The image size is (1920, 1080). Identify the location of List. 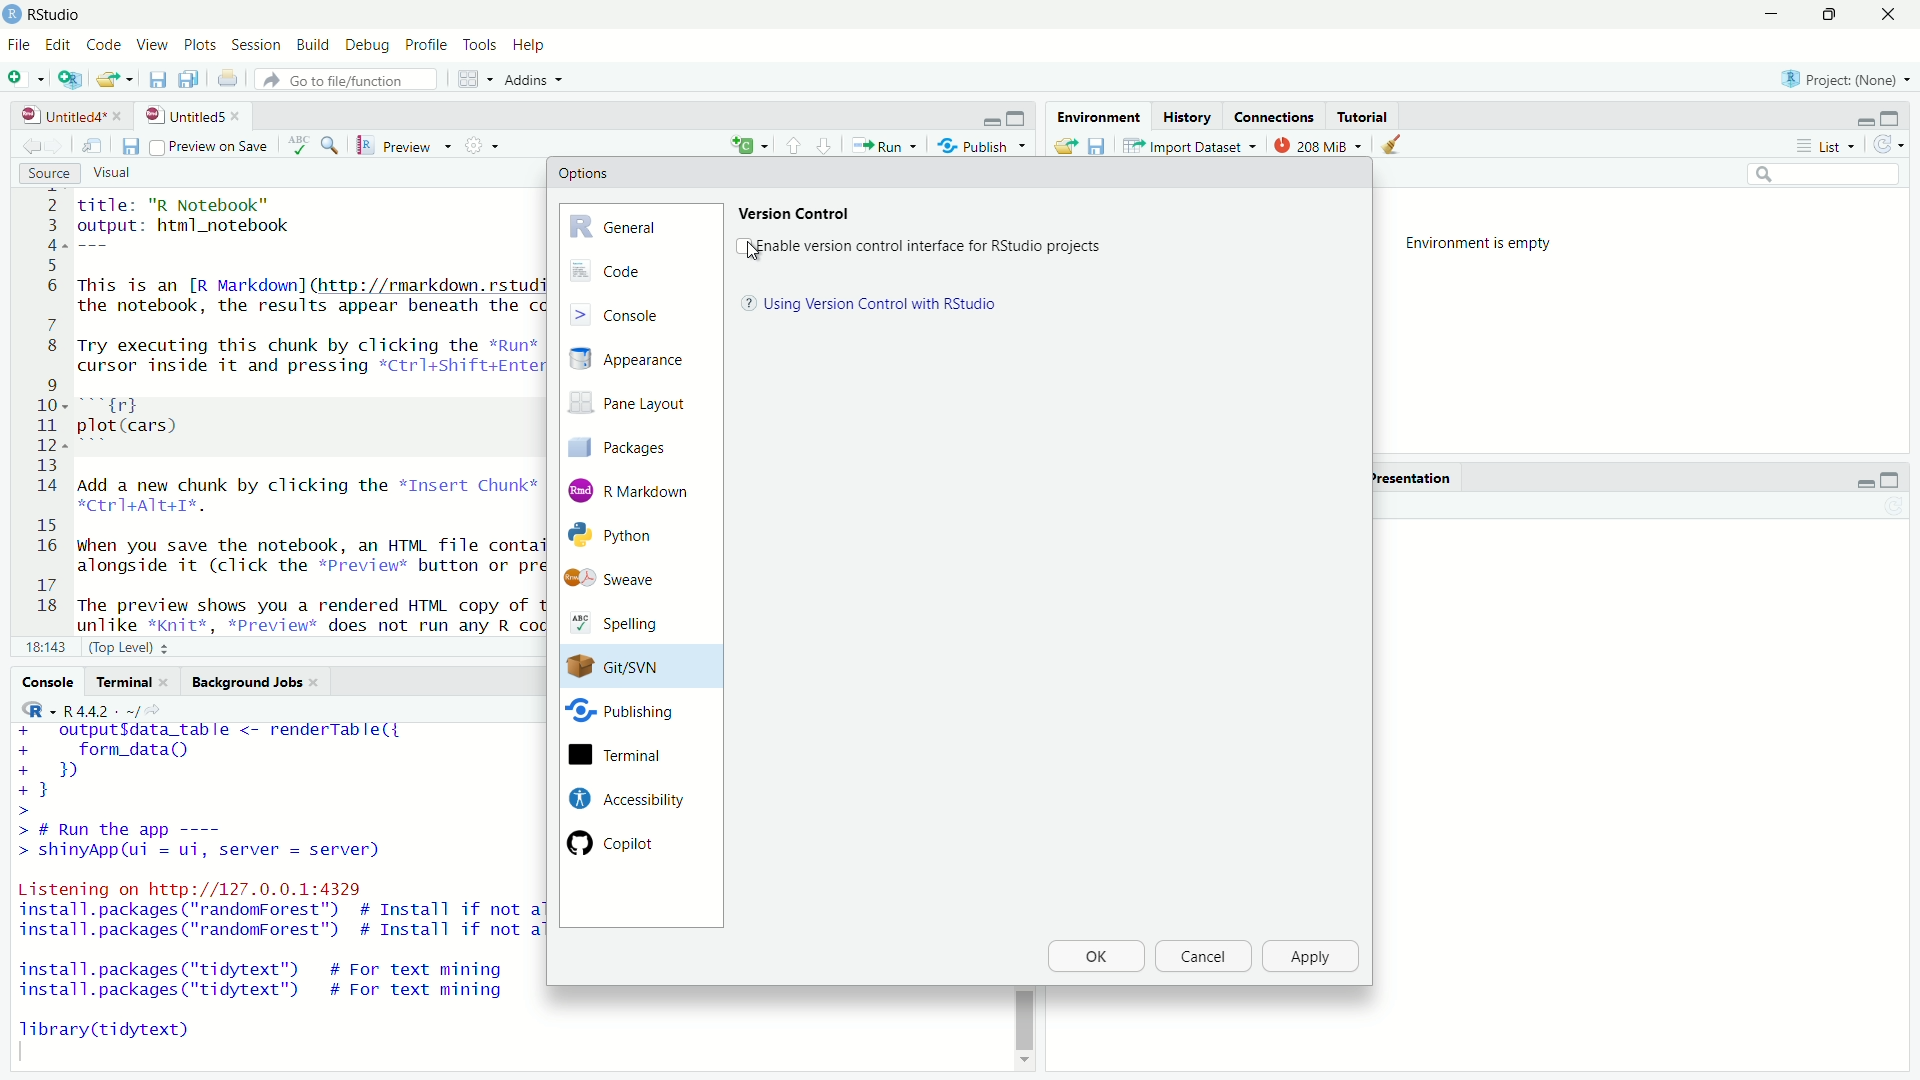
(1832, 146).